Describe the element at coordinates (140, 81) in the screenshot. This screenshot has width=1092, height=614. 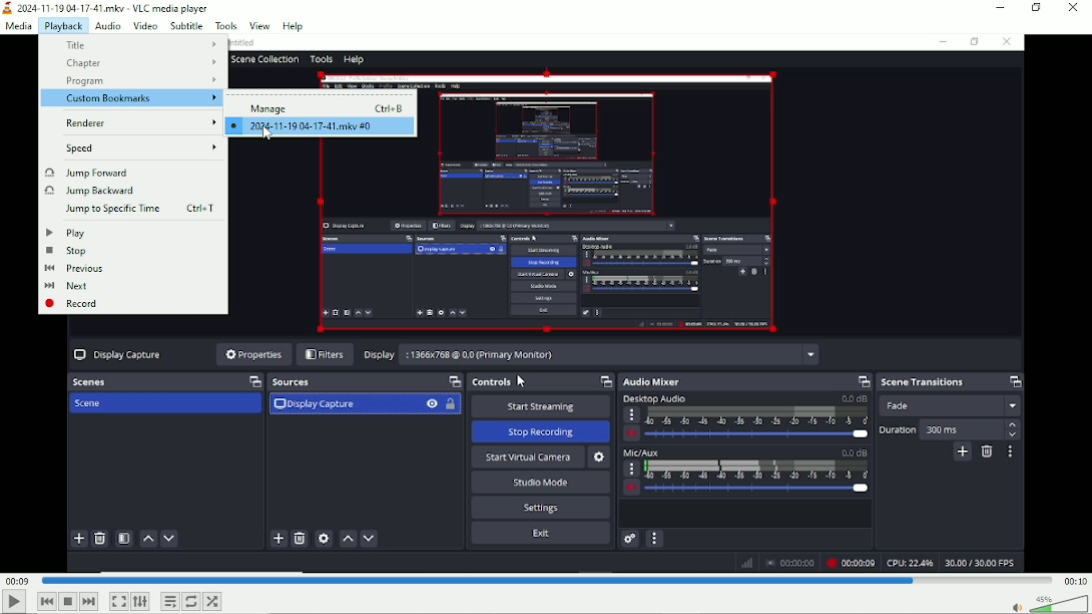
I see `Program` at that location.